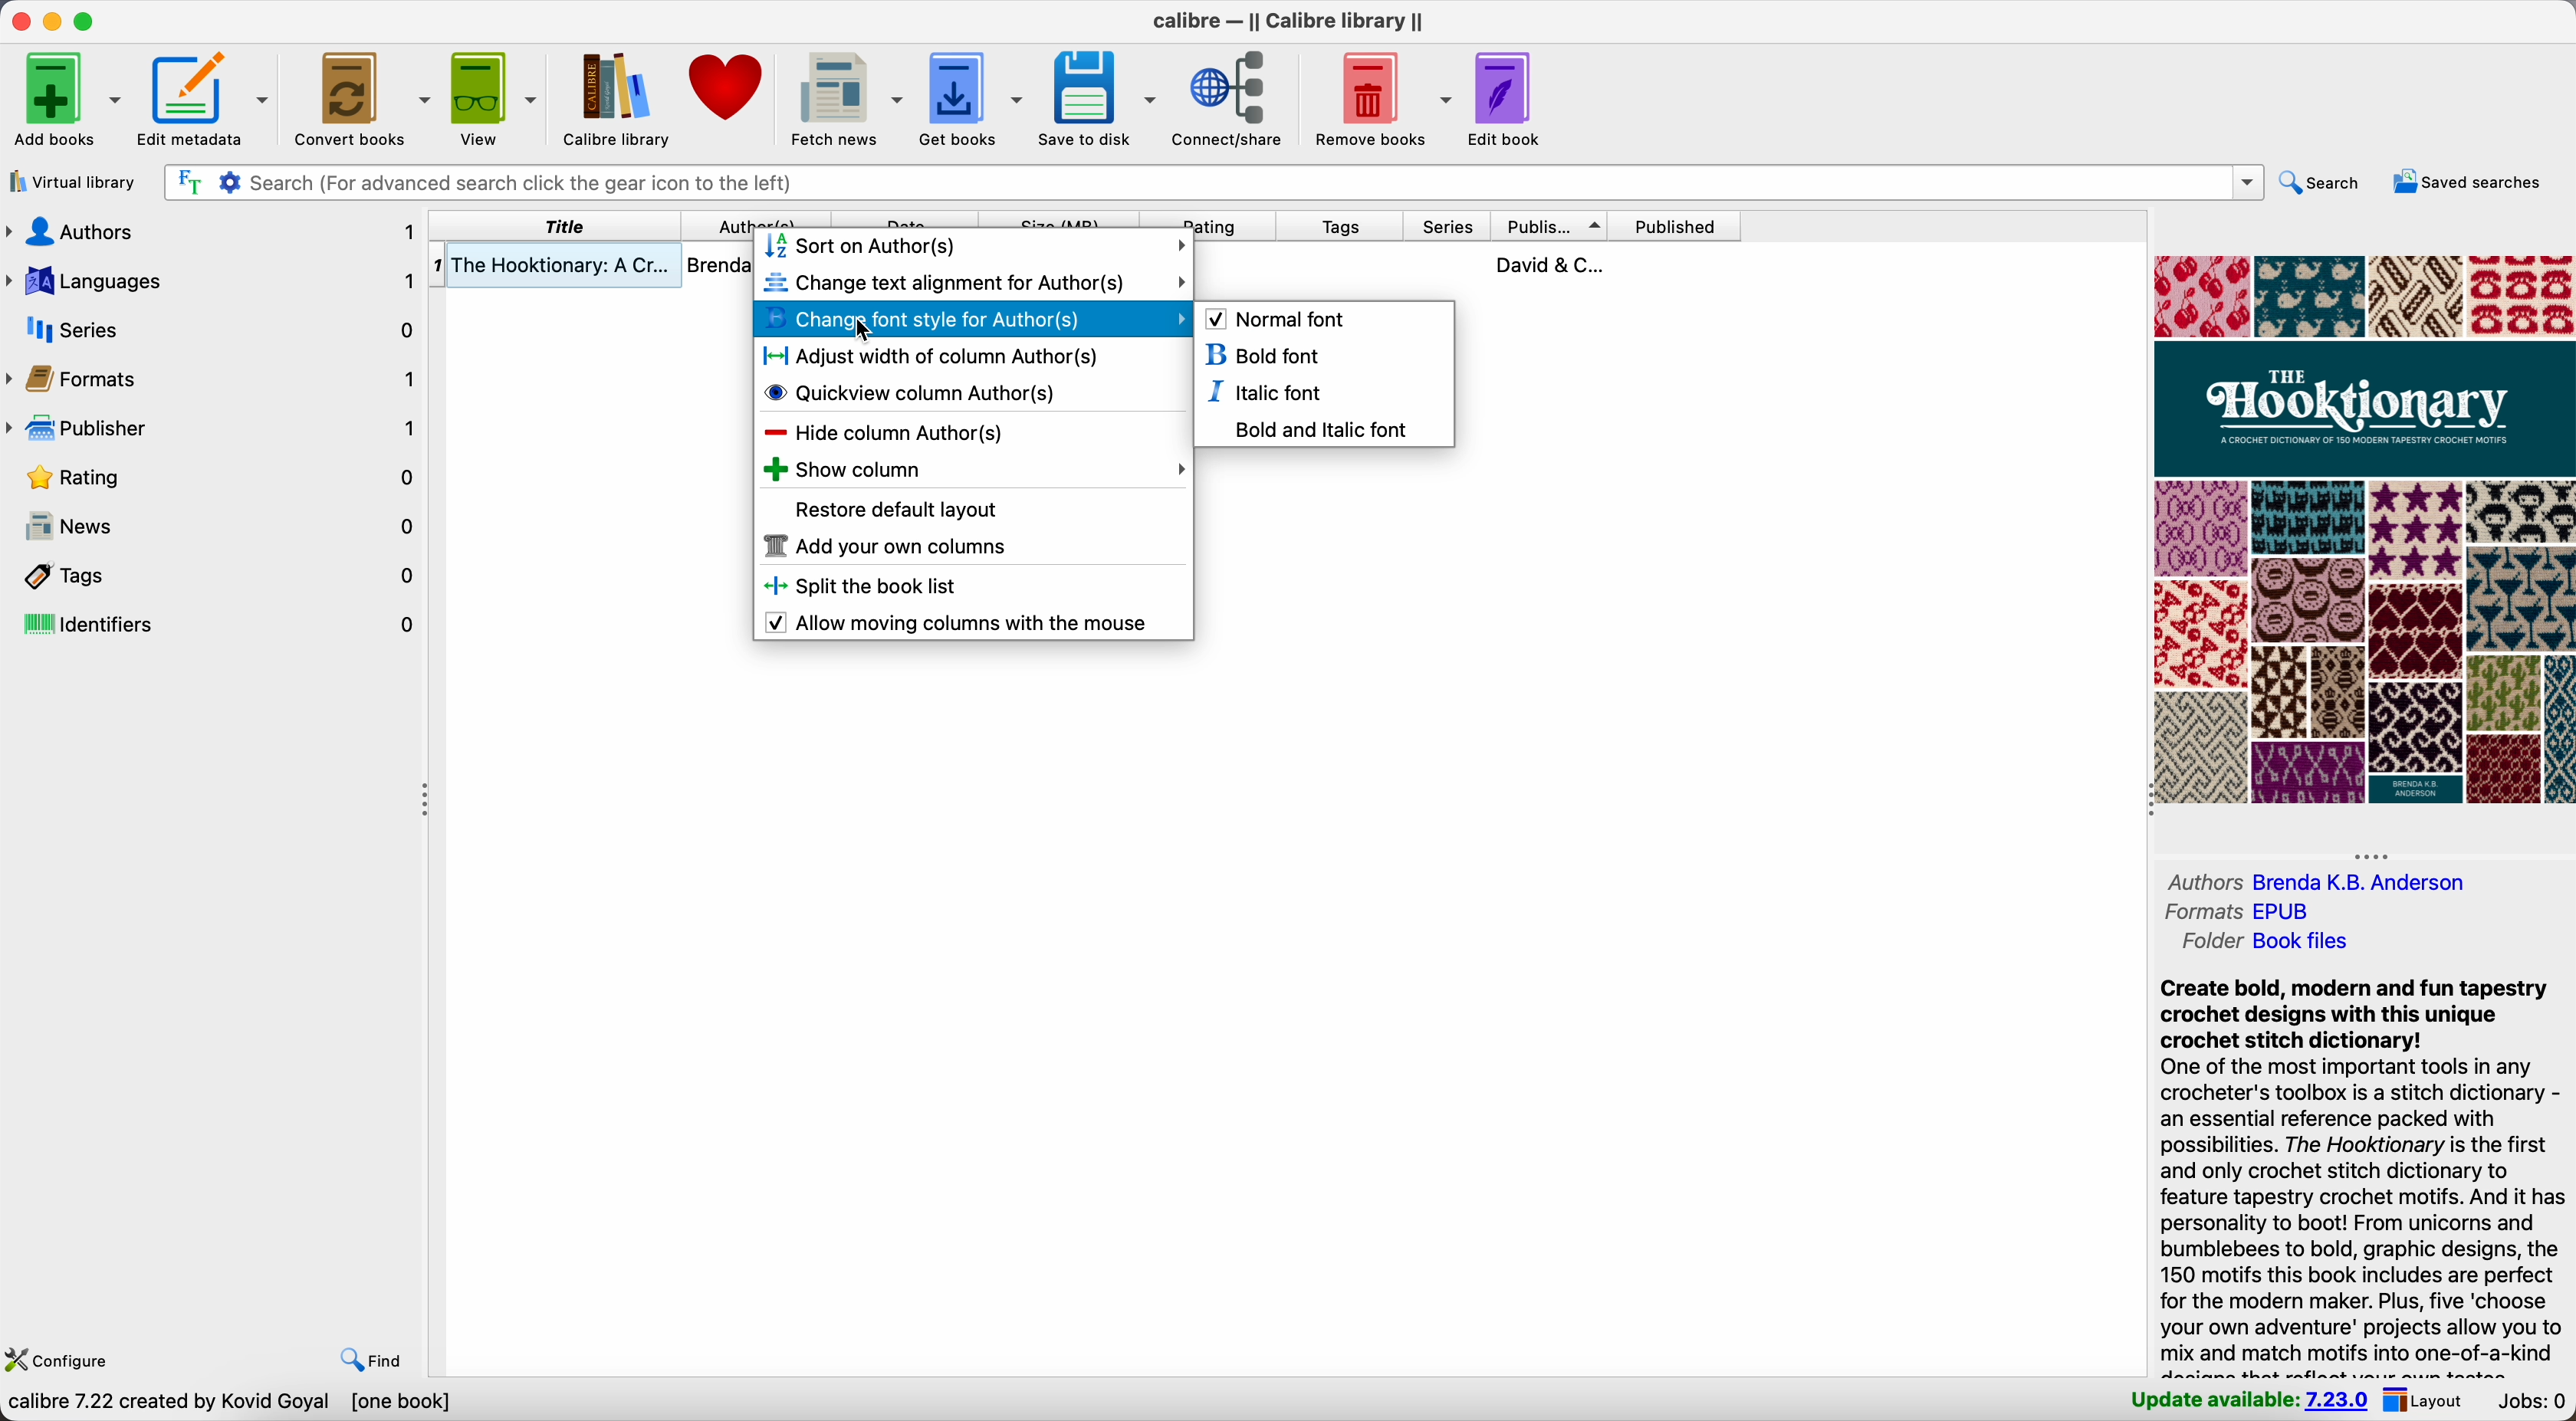  I want to click on click on change front style for author(s), so click(974, 318).